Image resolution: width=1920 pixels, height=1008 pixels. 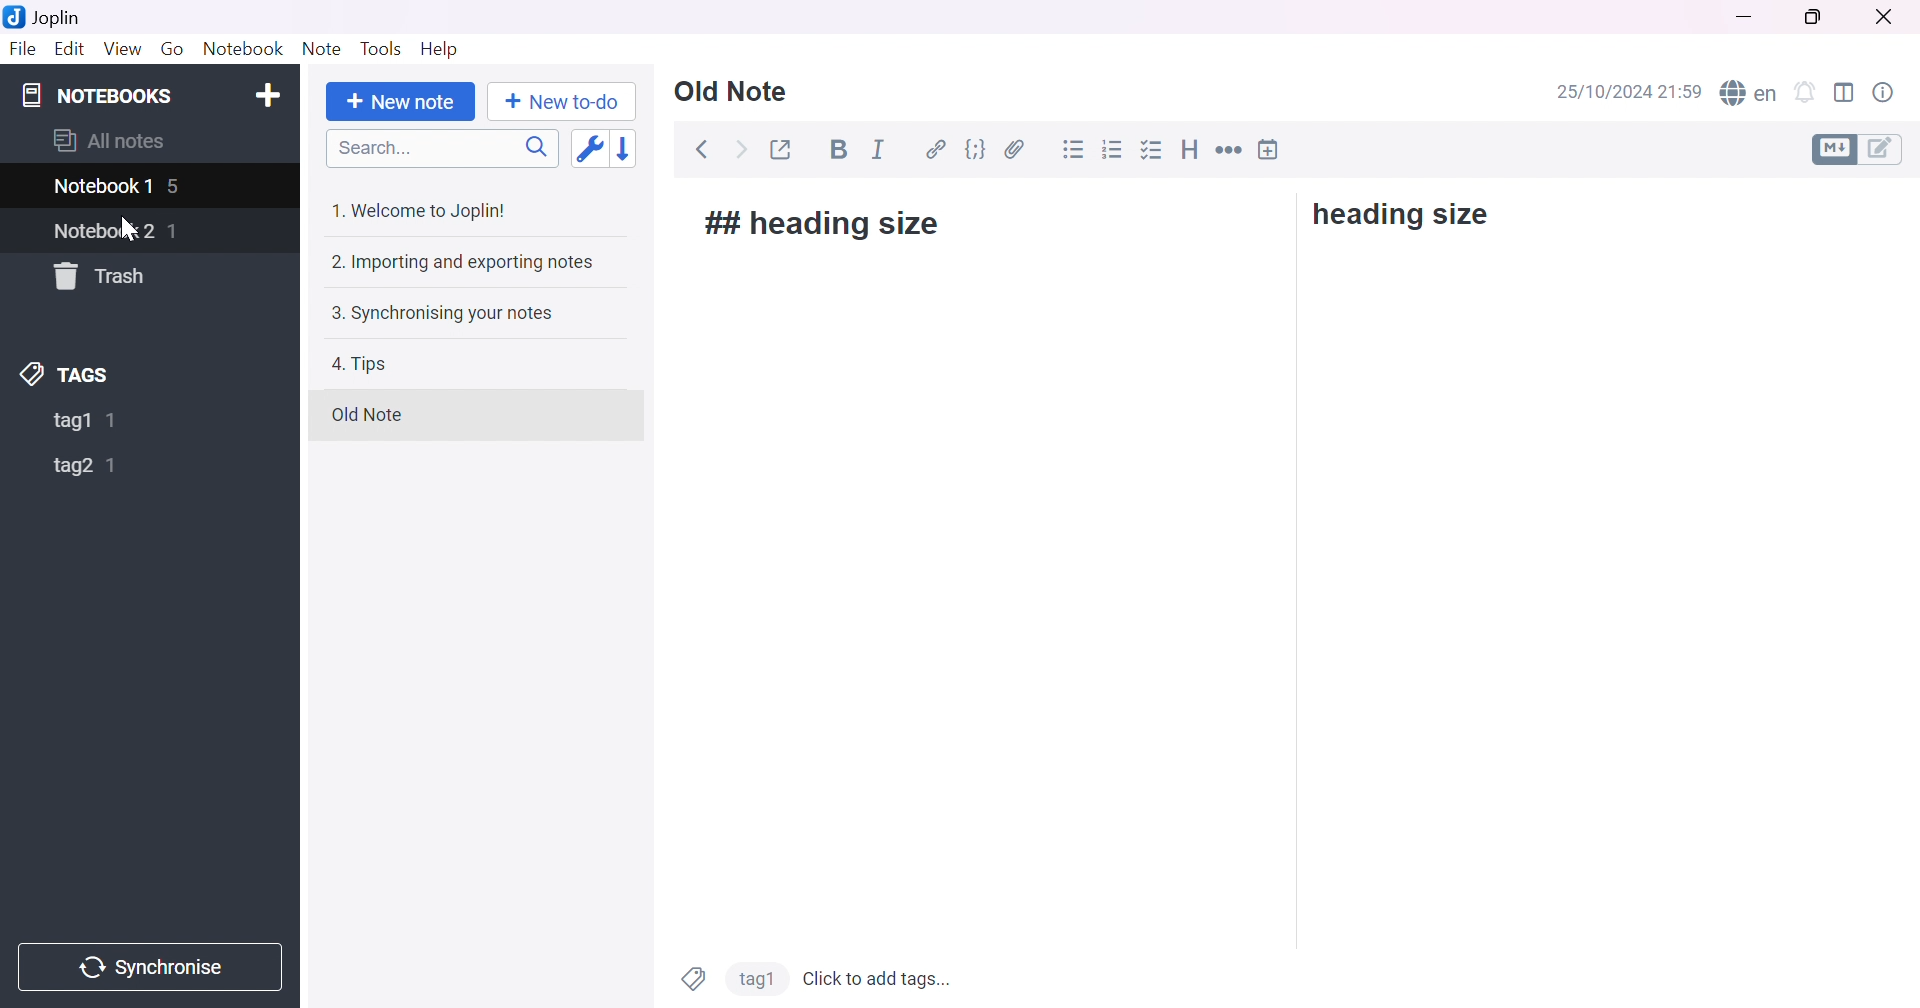 What do you see at coordinates (1401, 216) in the screenshot?
I see `heading size` at bounding box center [1401, 216].